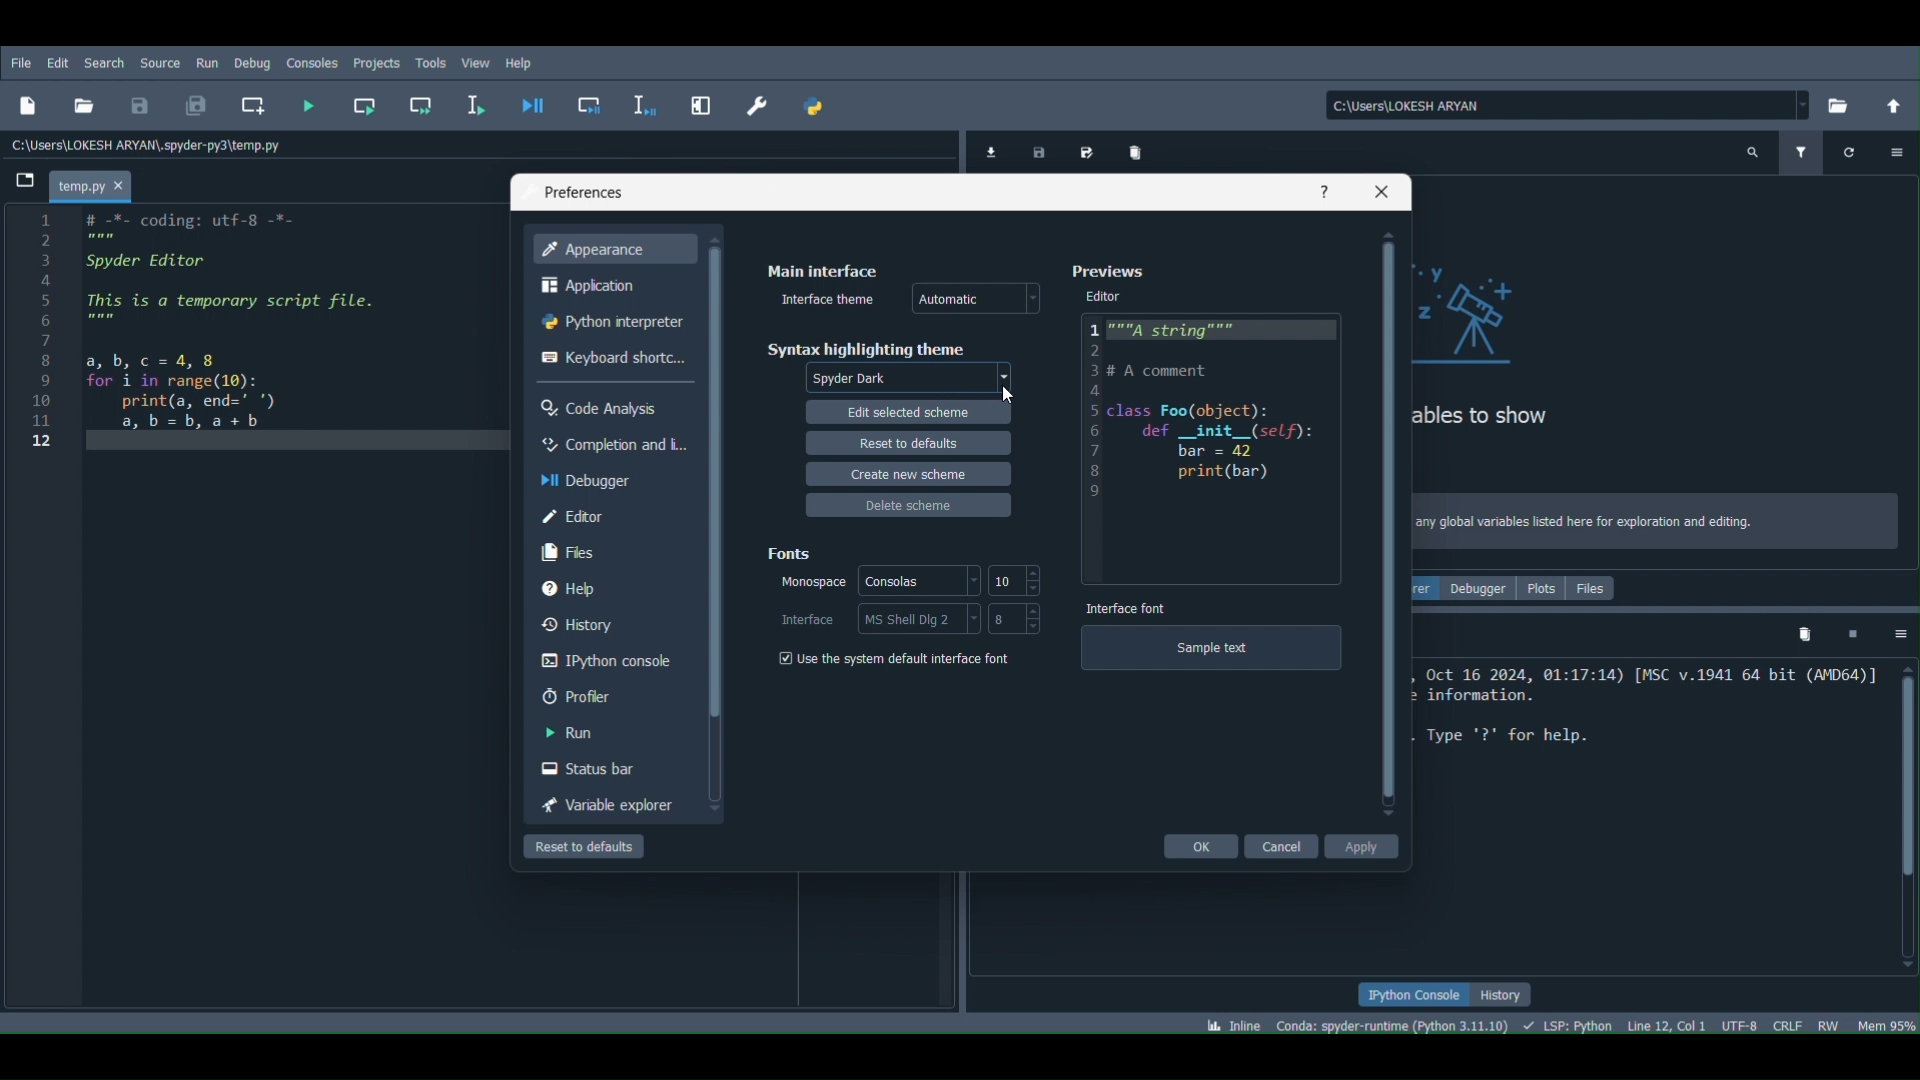 This screenshot has width=1920, height=1080. Describe the element at coordinates (1846, 100) in the screenshot. I see `Browse a working directory` at that location.